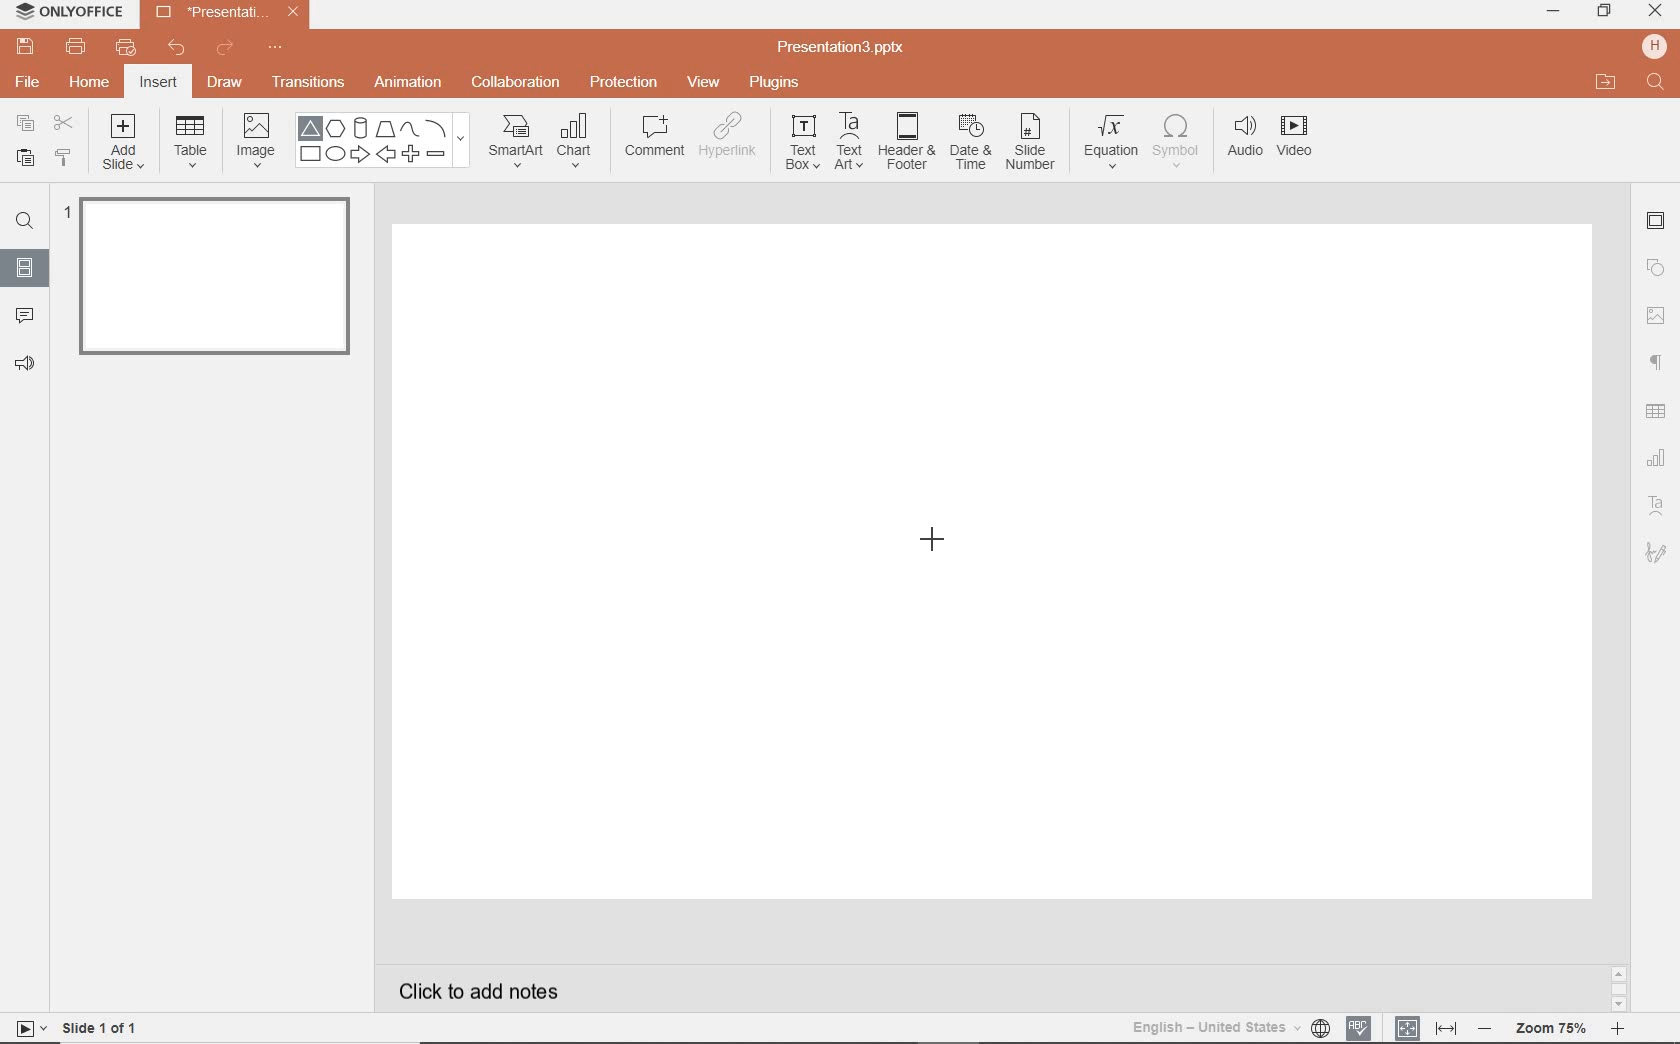 This screenshot has height=1044, width=1680. I want to click on ANIMATION, so click(407, 84).